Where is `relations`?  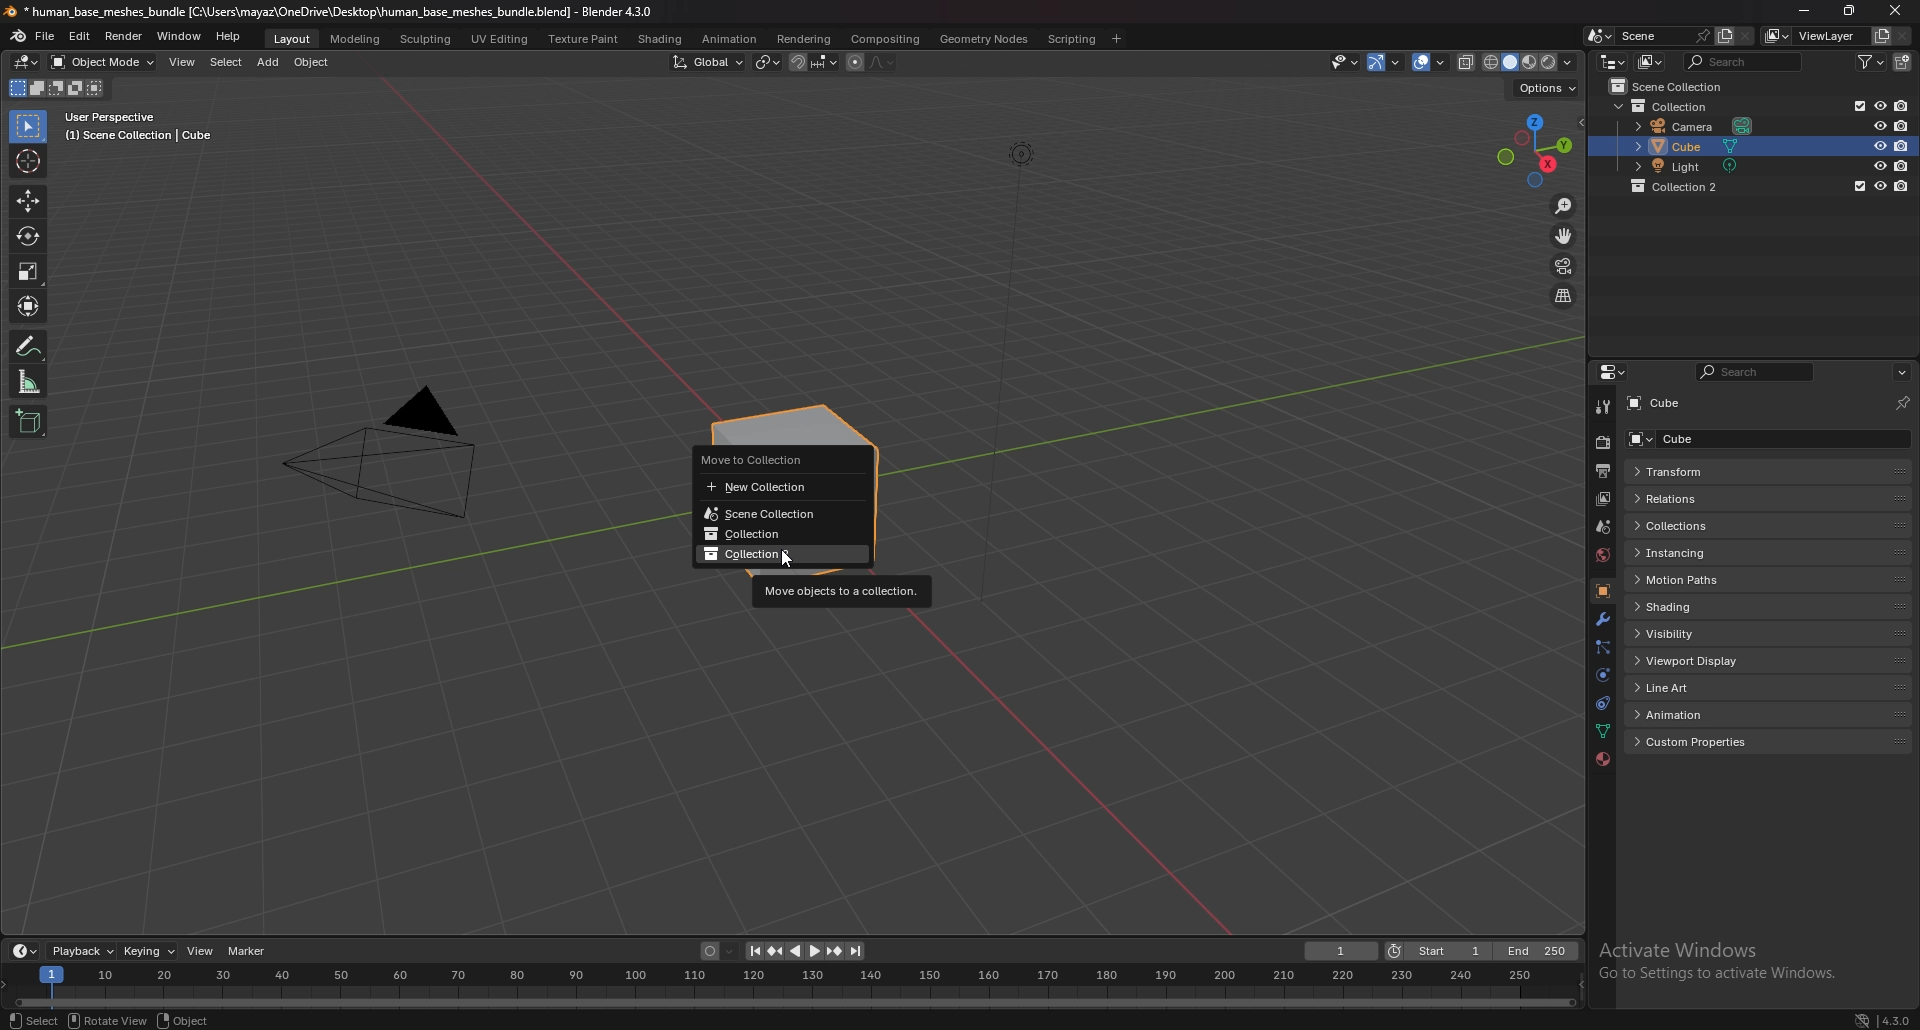
relations is located at coordinates (1704, 498).